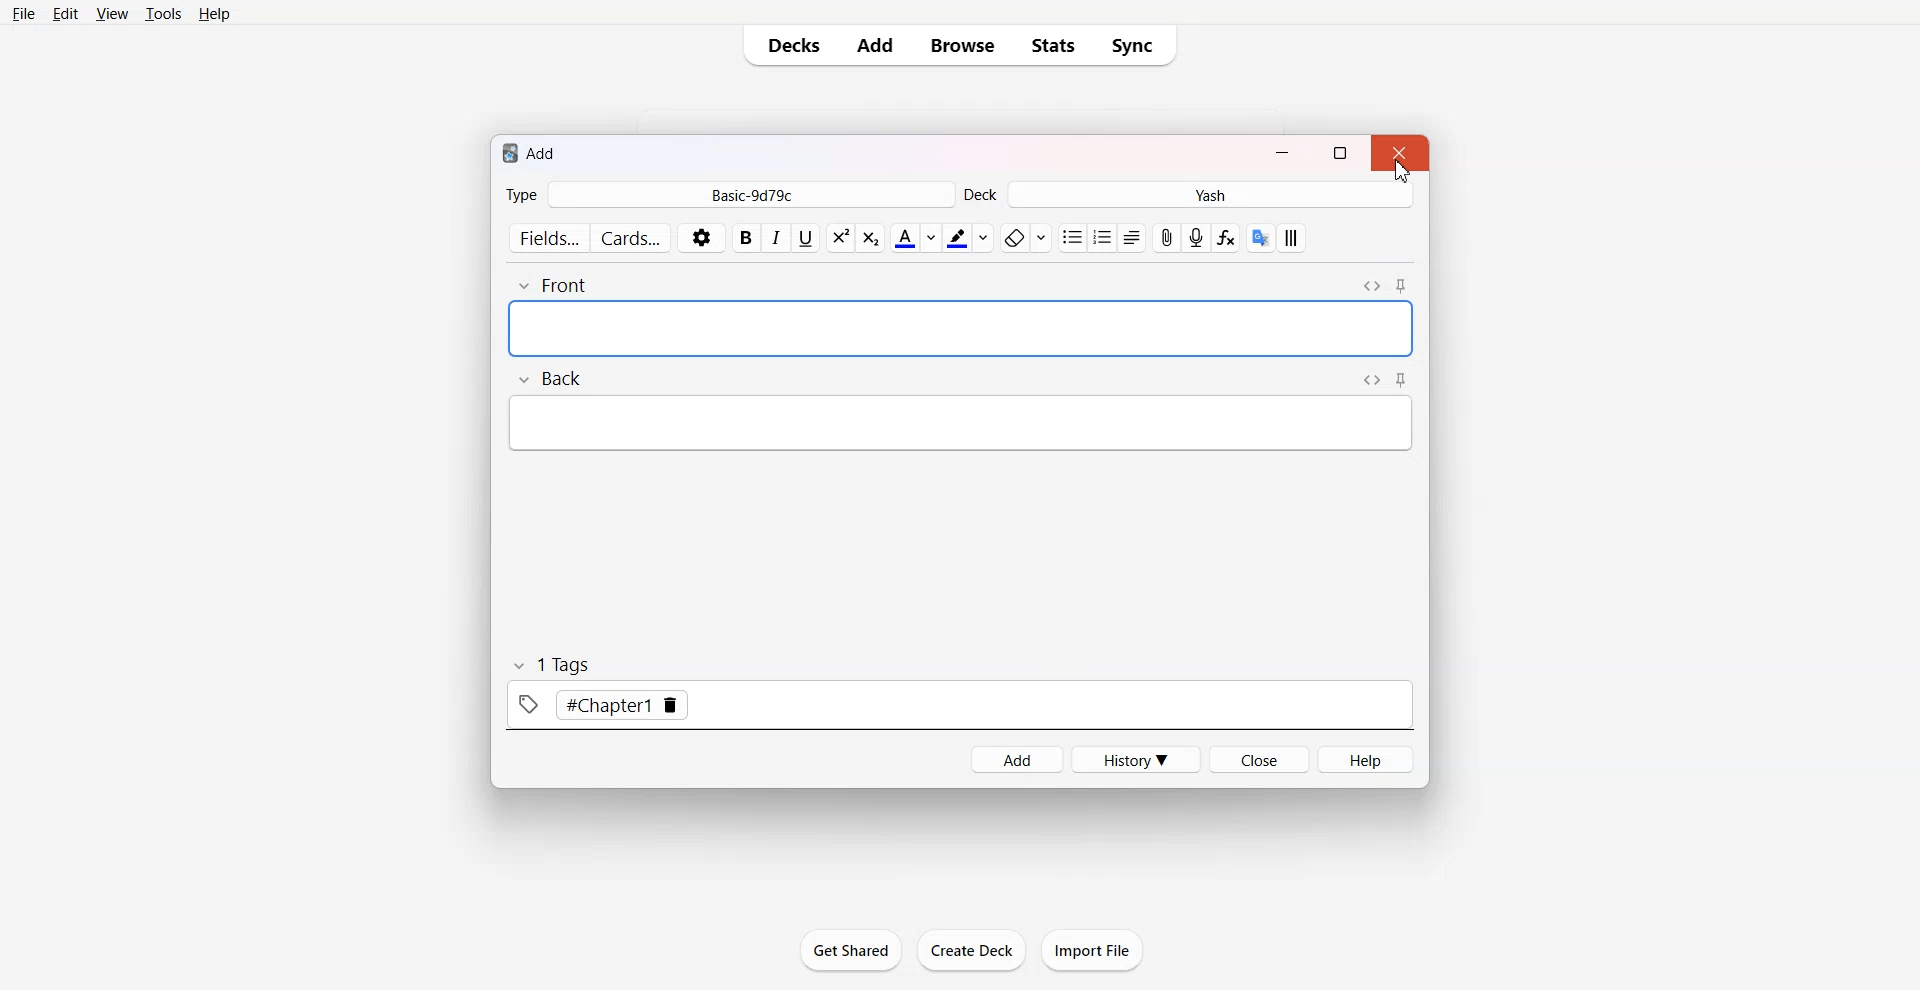 The height and width of the screenshot is (990, 1920). Describe the element at coordinates (1227, 237) in the screenshot. I see `Equation` at that location.